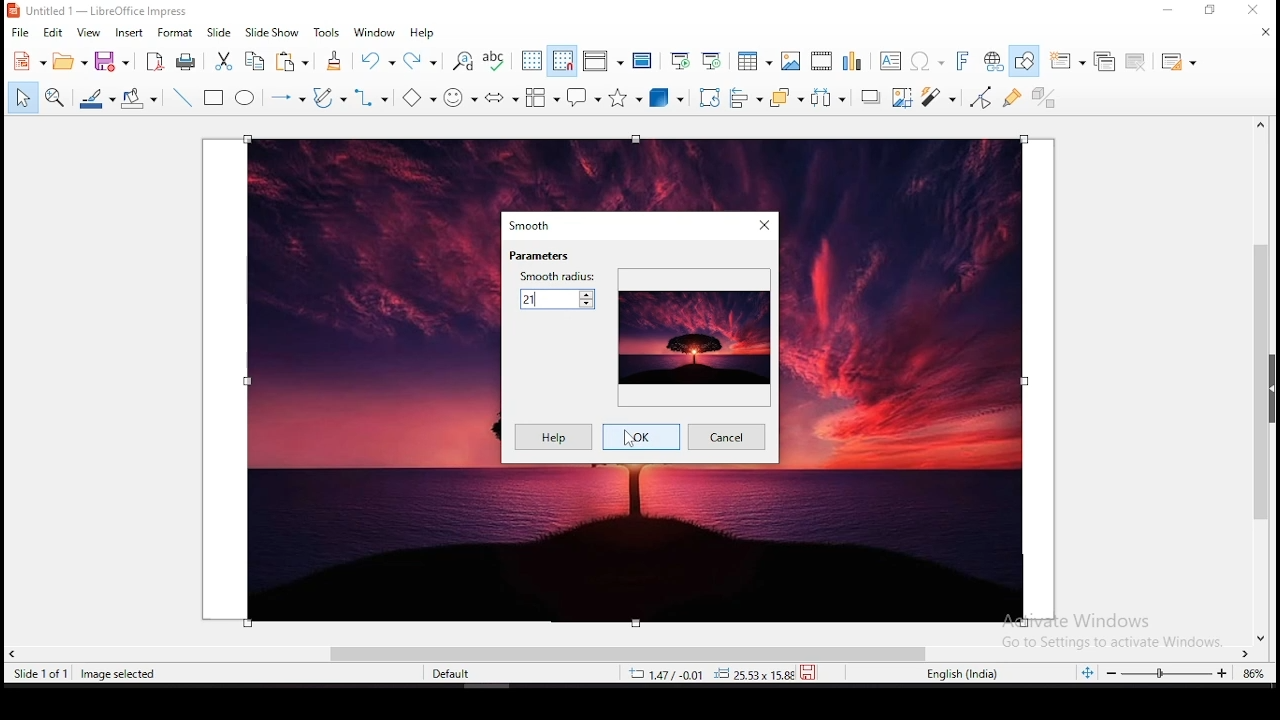  What do you see at coordinates (326, 32) in the screenshot?
I see `tools` at bounding box center [326, 32].